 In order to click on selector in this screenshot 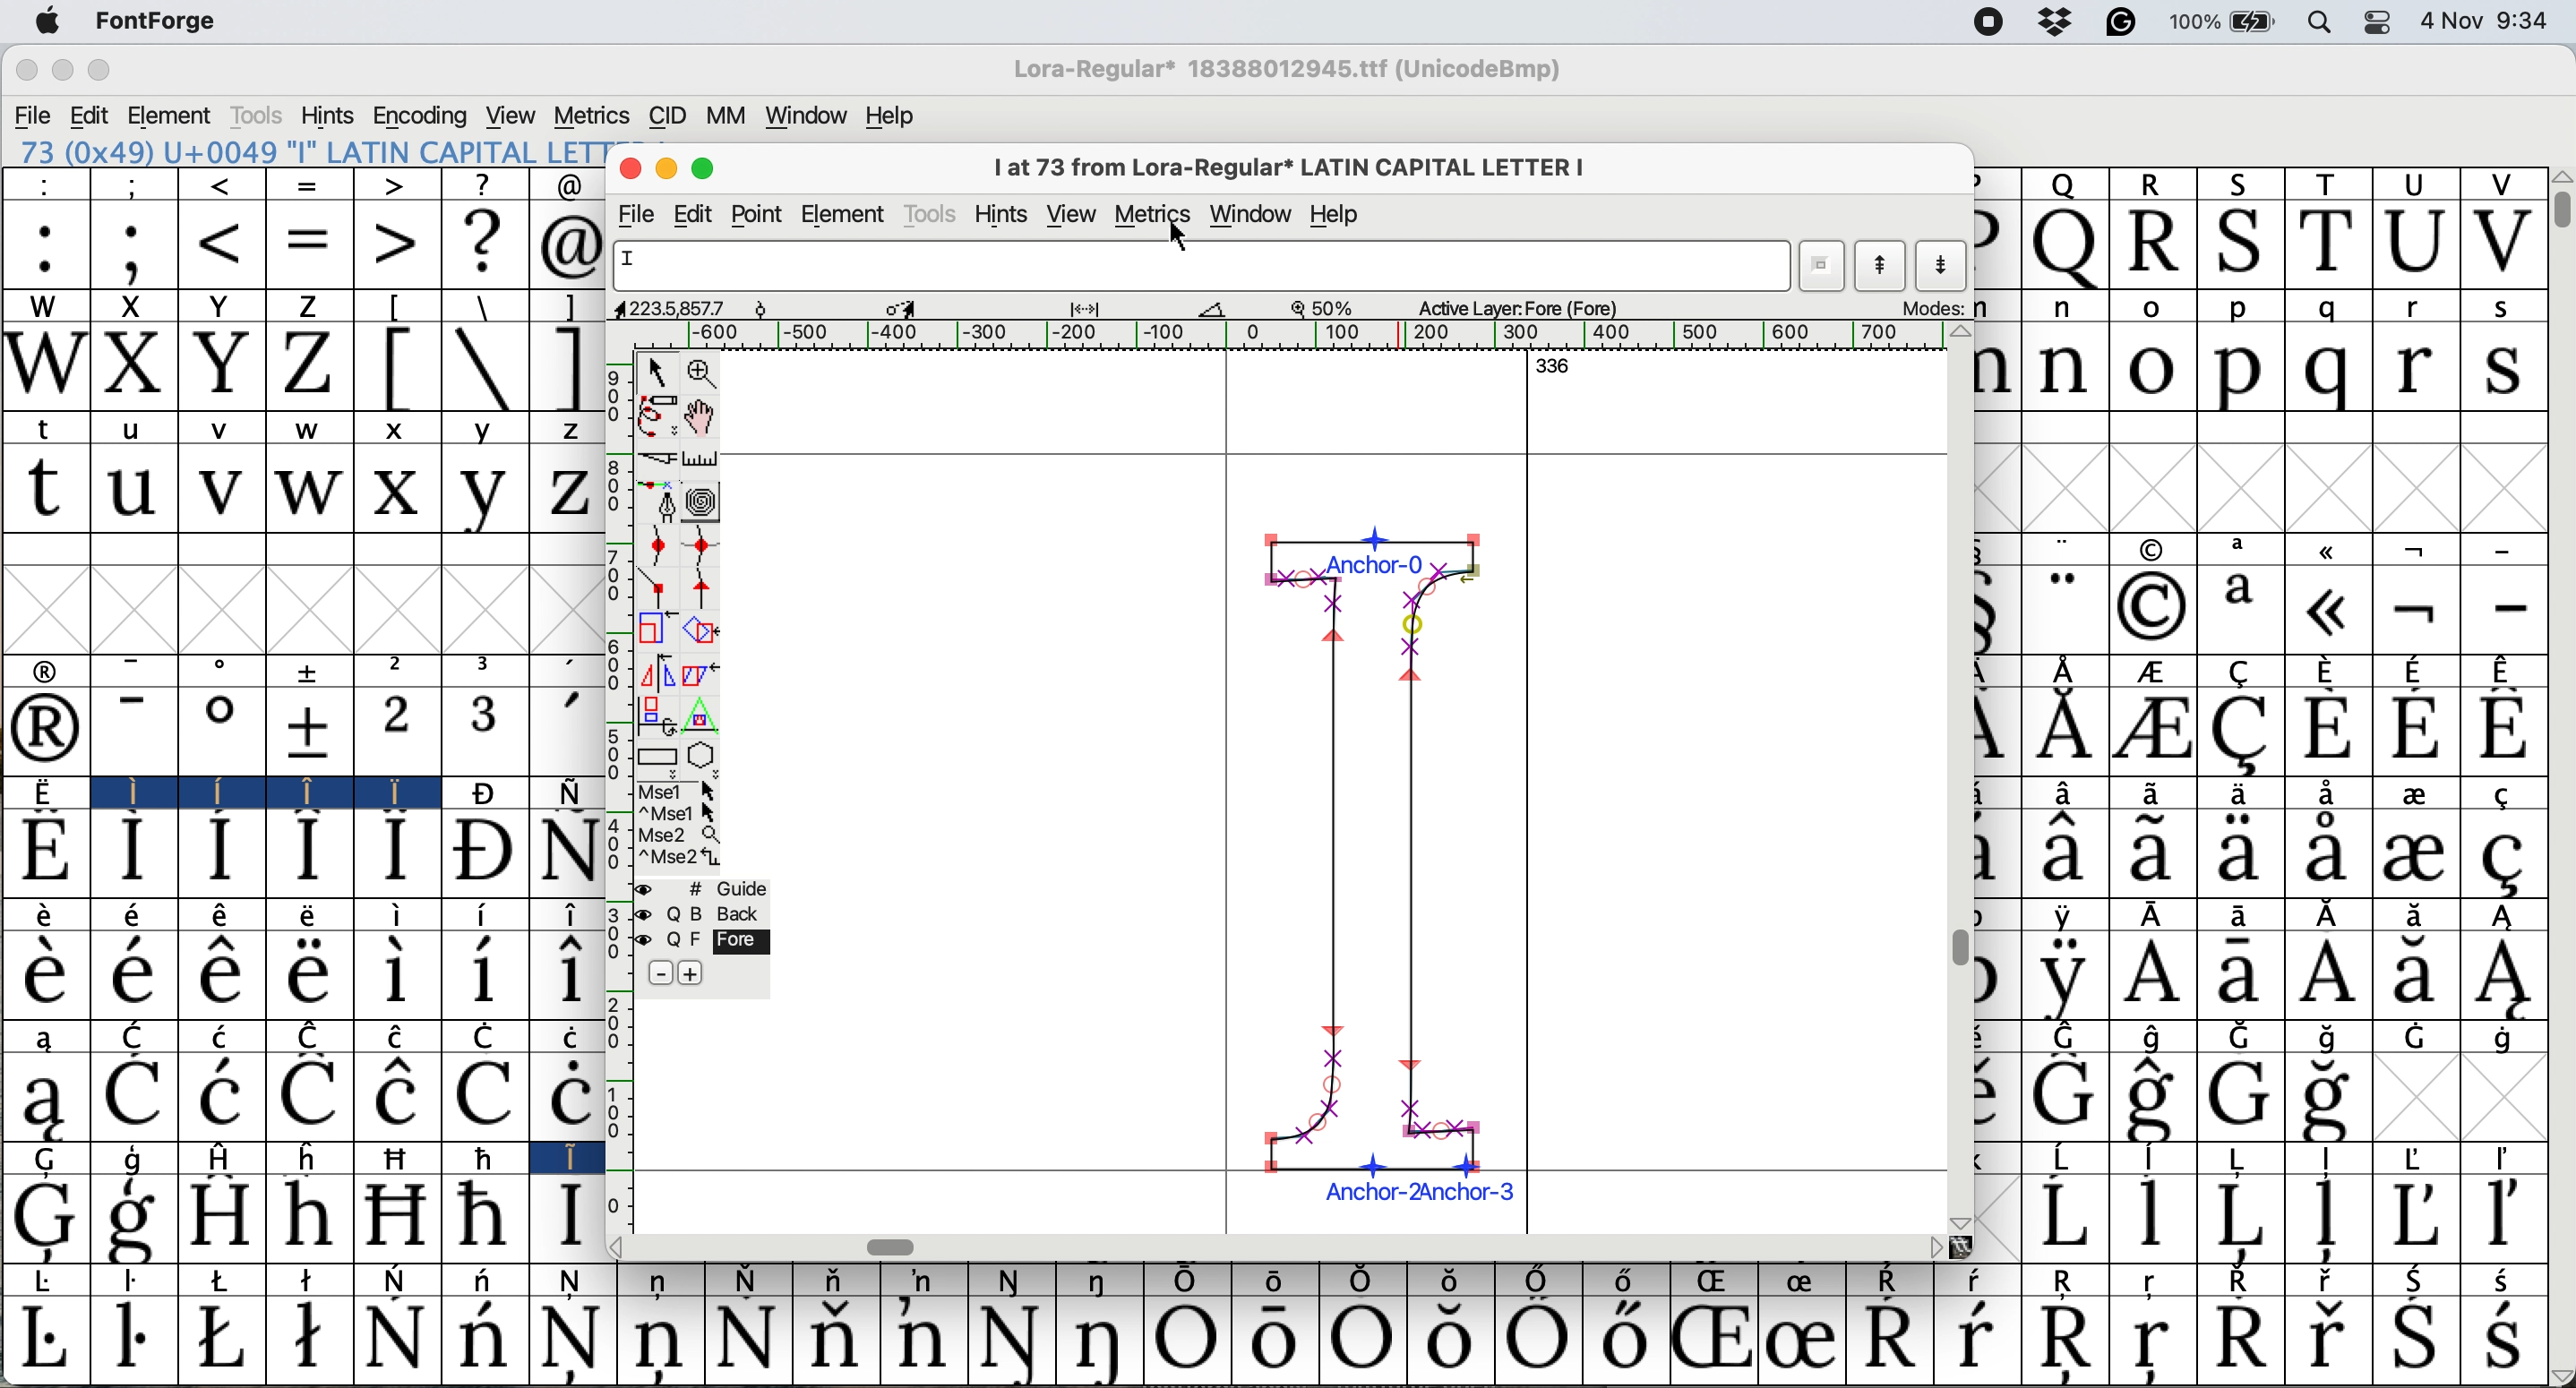, I will do `click(657, 370)`.